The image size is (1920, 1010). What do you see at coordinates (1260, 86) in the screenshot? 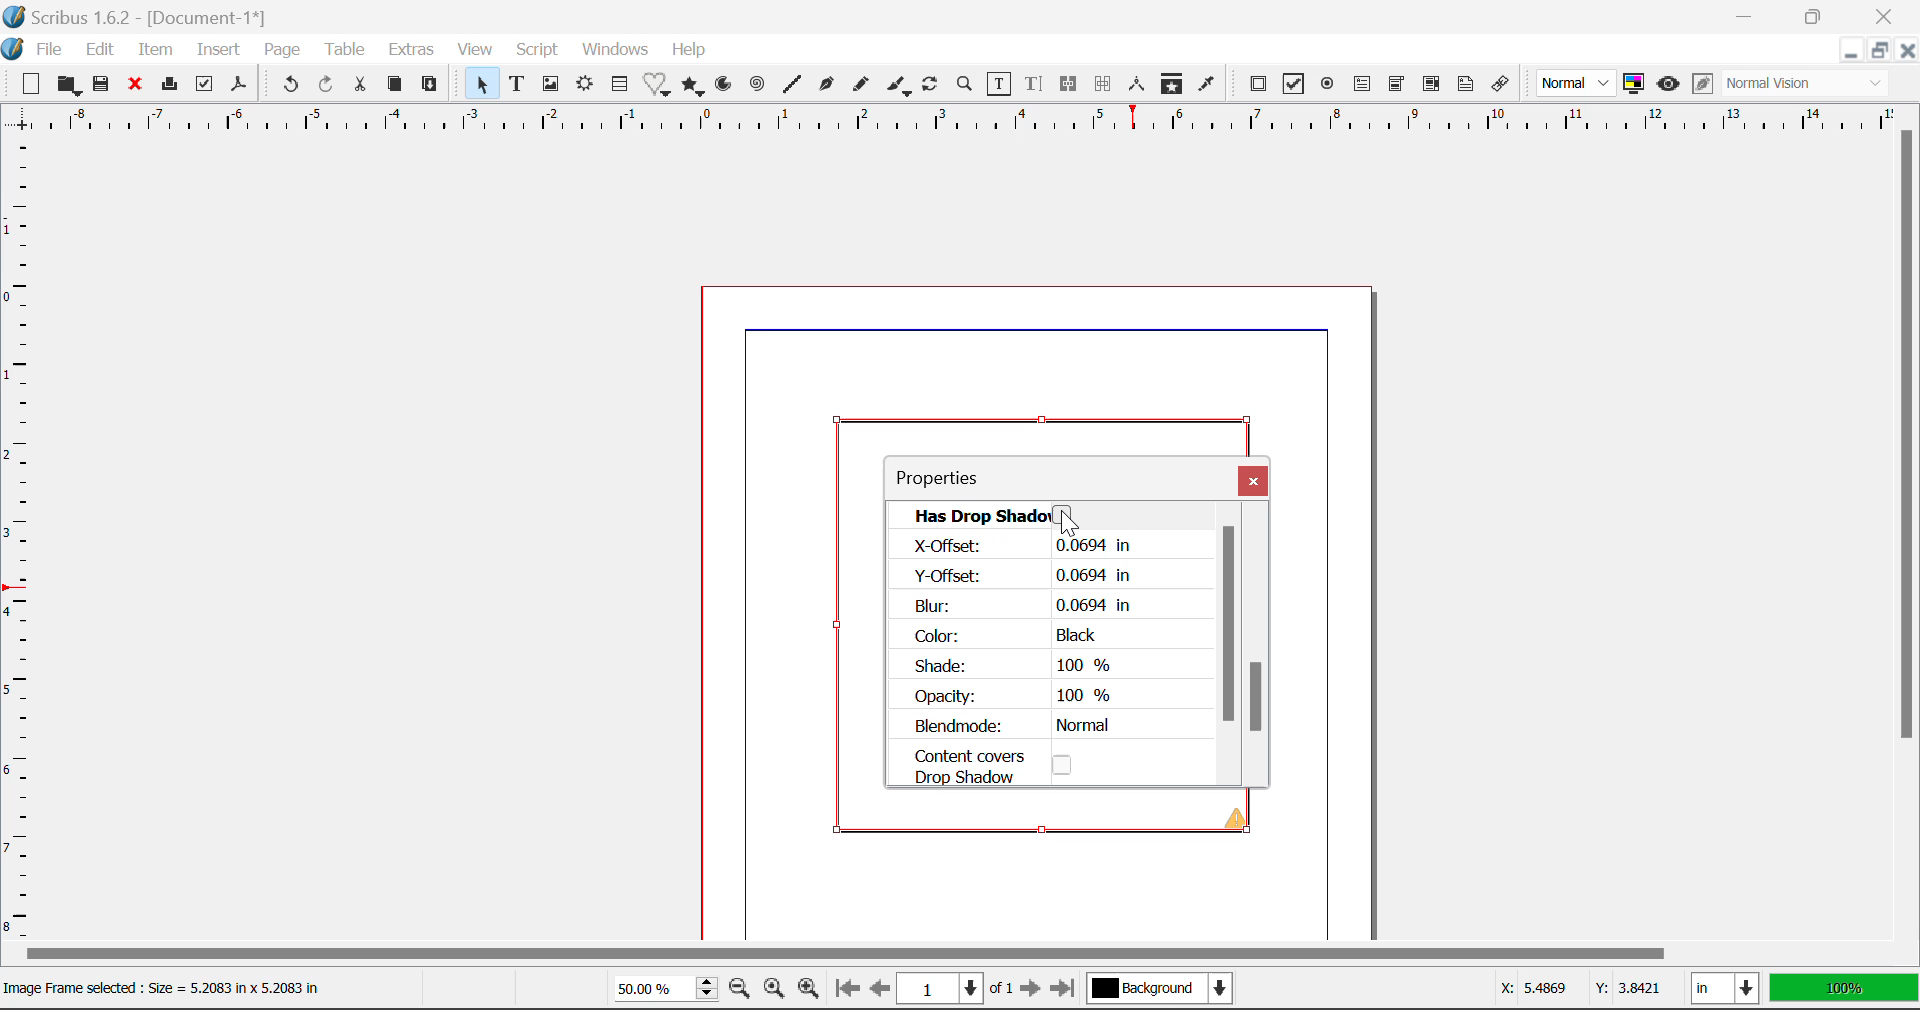
I see `Pdf Push Button` at bounding box center [1260, 86].